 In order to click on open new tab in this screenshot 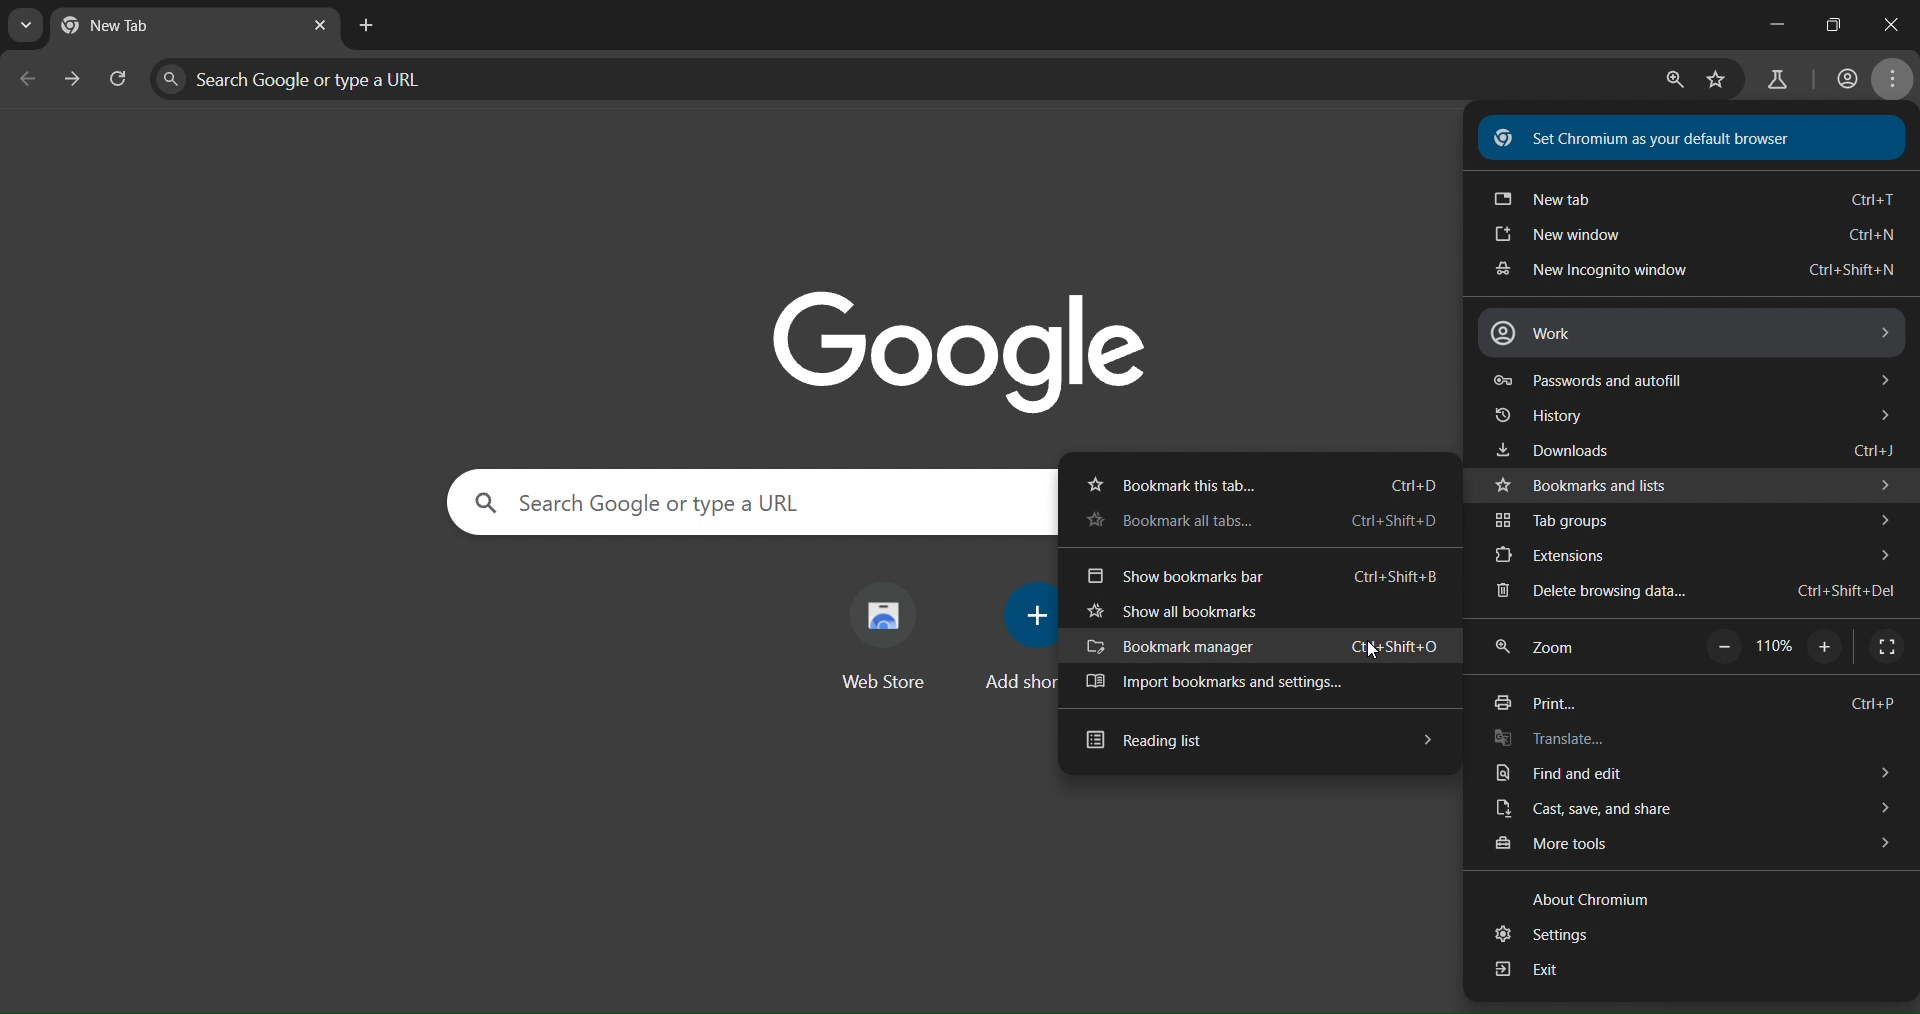, I will do `click(364, 24)`.